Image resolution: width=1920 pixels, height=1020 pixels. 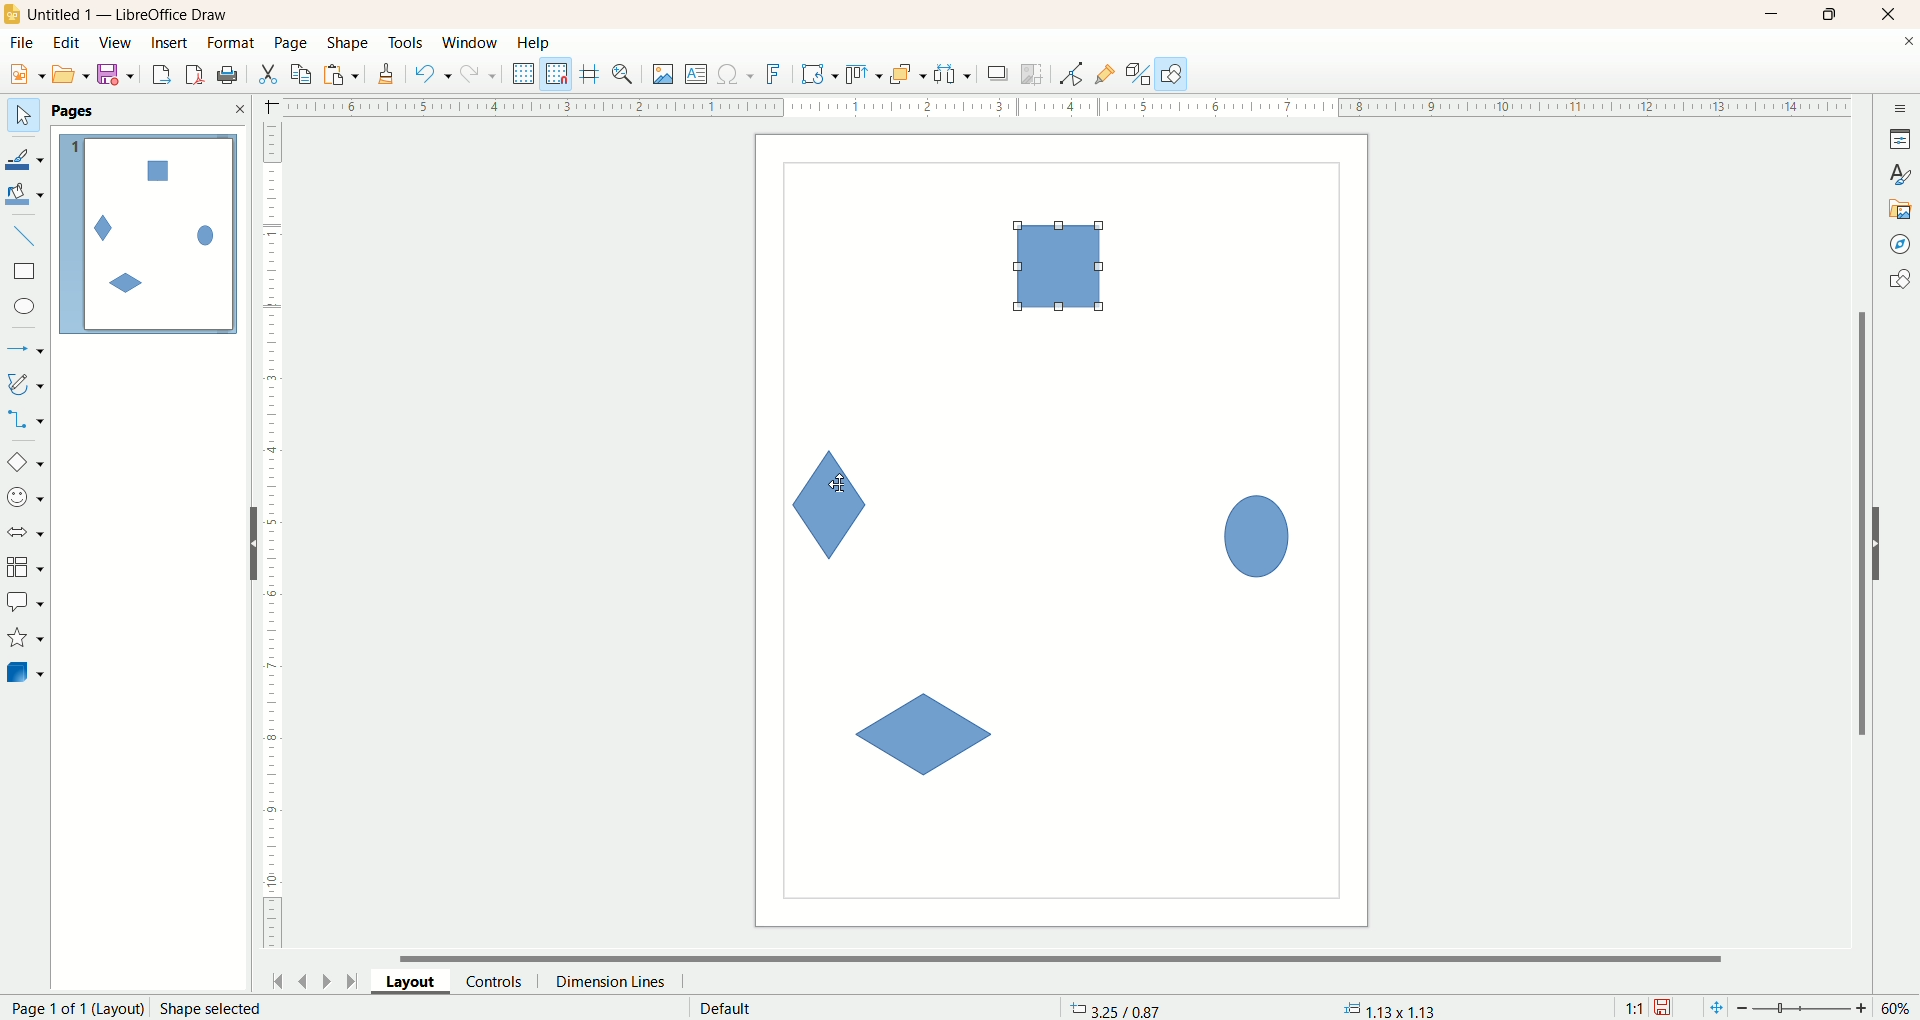 What do you see at coordinates (72, 1008) in the screenshot?
I see `page number` at bounding box center [72, 1008].